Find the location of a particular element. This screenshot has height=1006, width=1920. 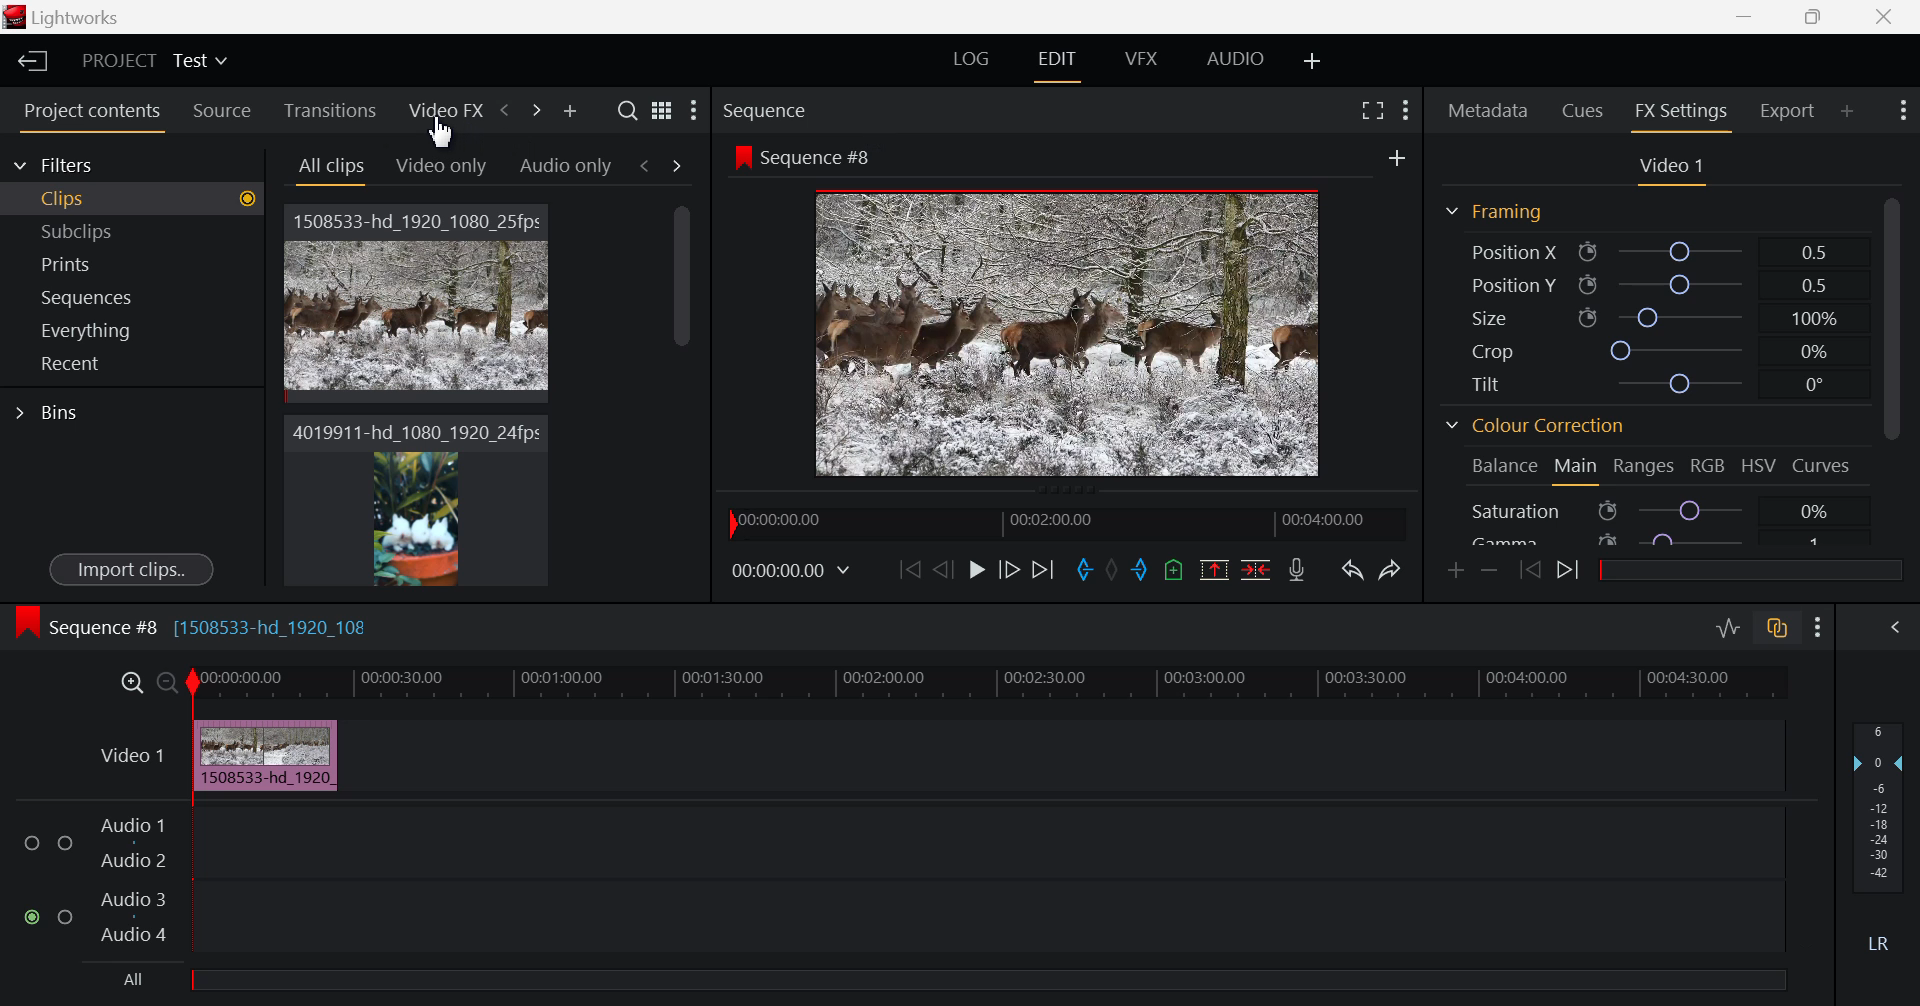

AUDIO is located at coordinates (1235, 63).